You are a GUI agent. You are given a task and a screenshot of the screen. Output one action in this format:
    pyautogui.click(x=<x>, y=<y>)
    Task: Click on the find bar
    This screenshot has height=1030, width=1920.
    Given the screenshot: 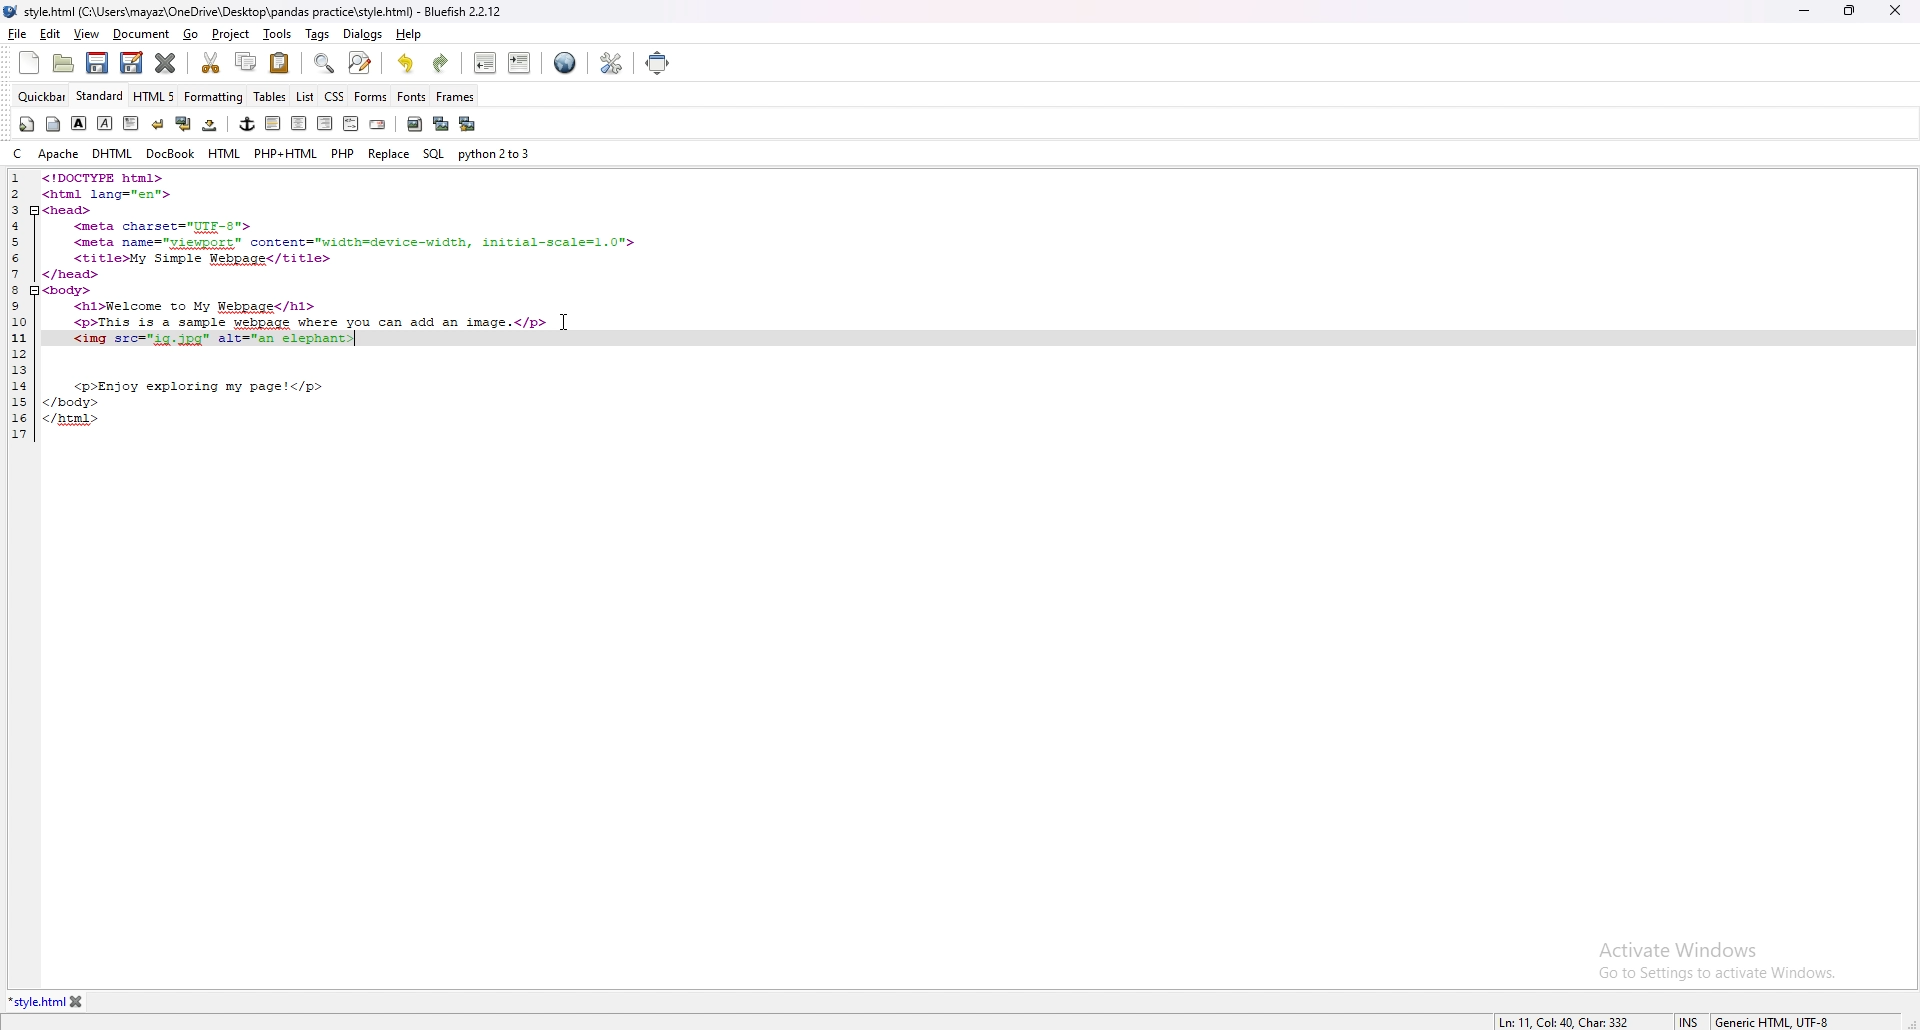 What is the action you would take?
    pyautogui.click(x=325, y=63)
    